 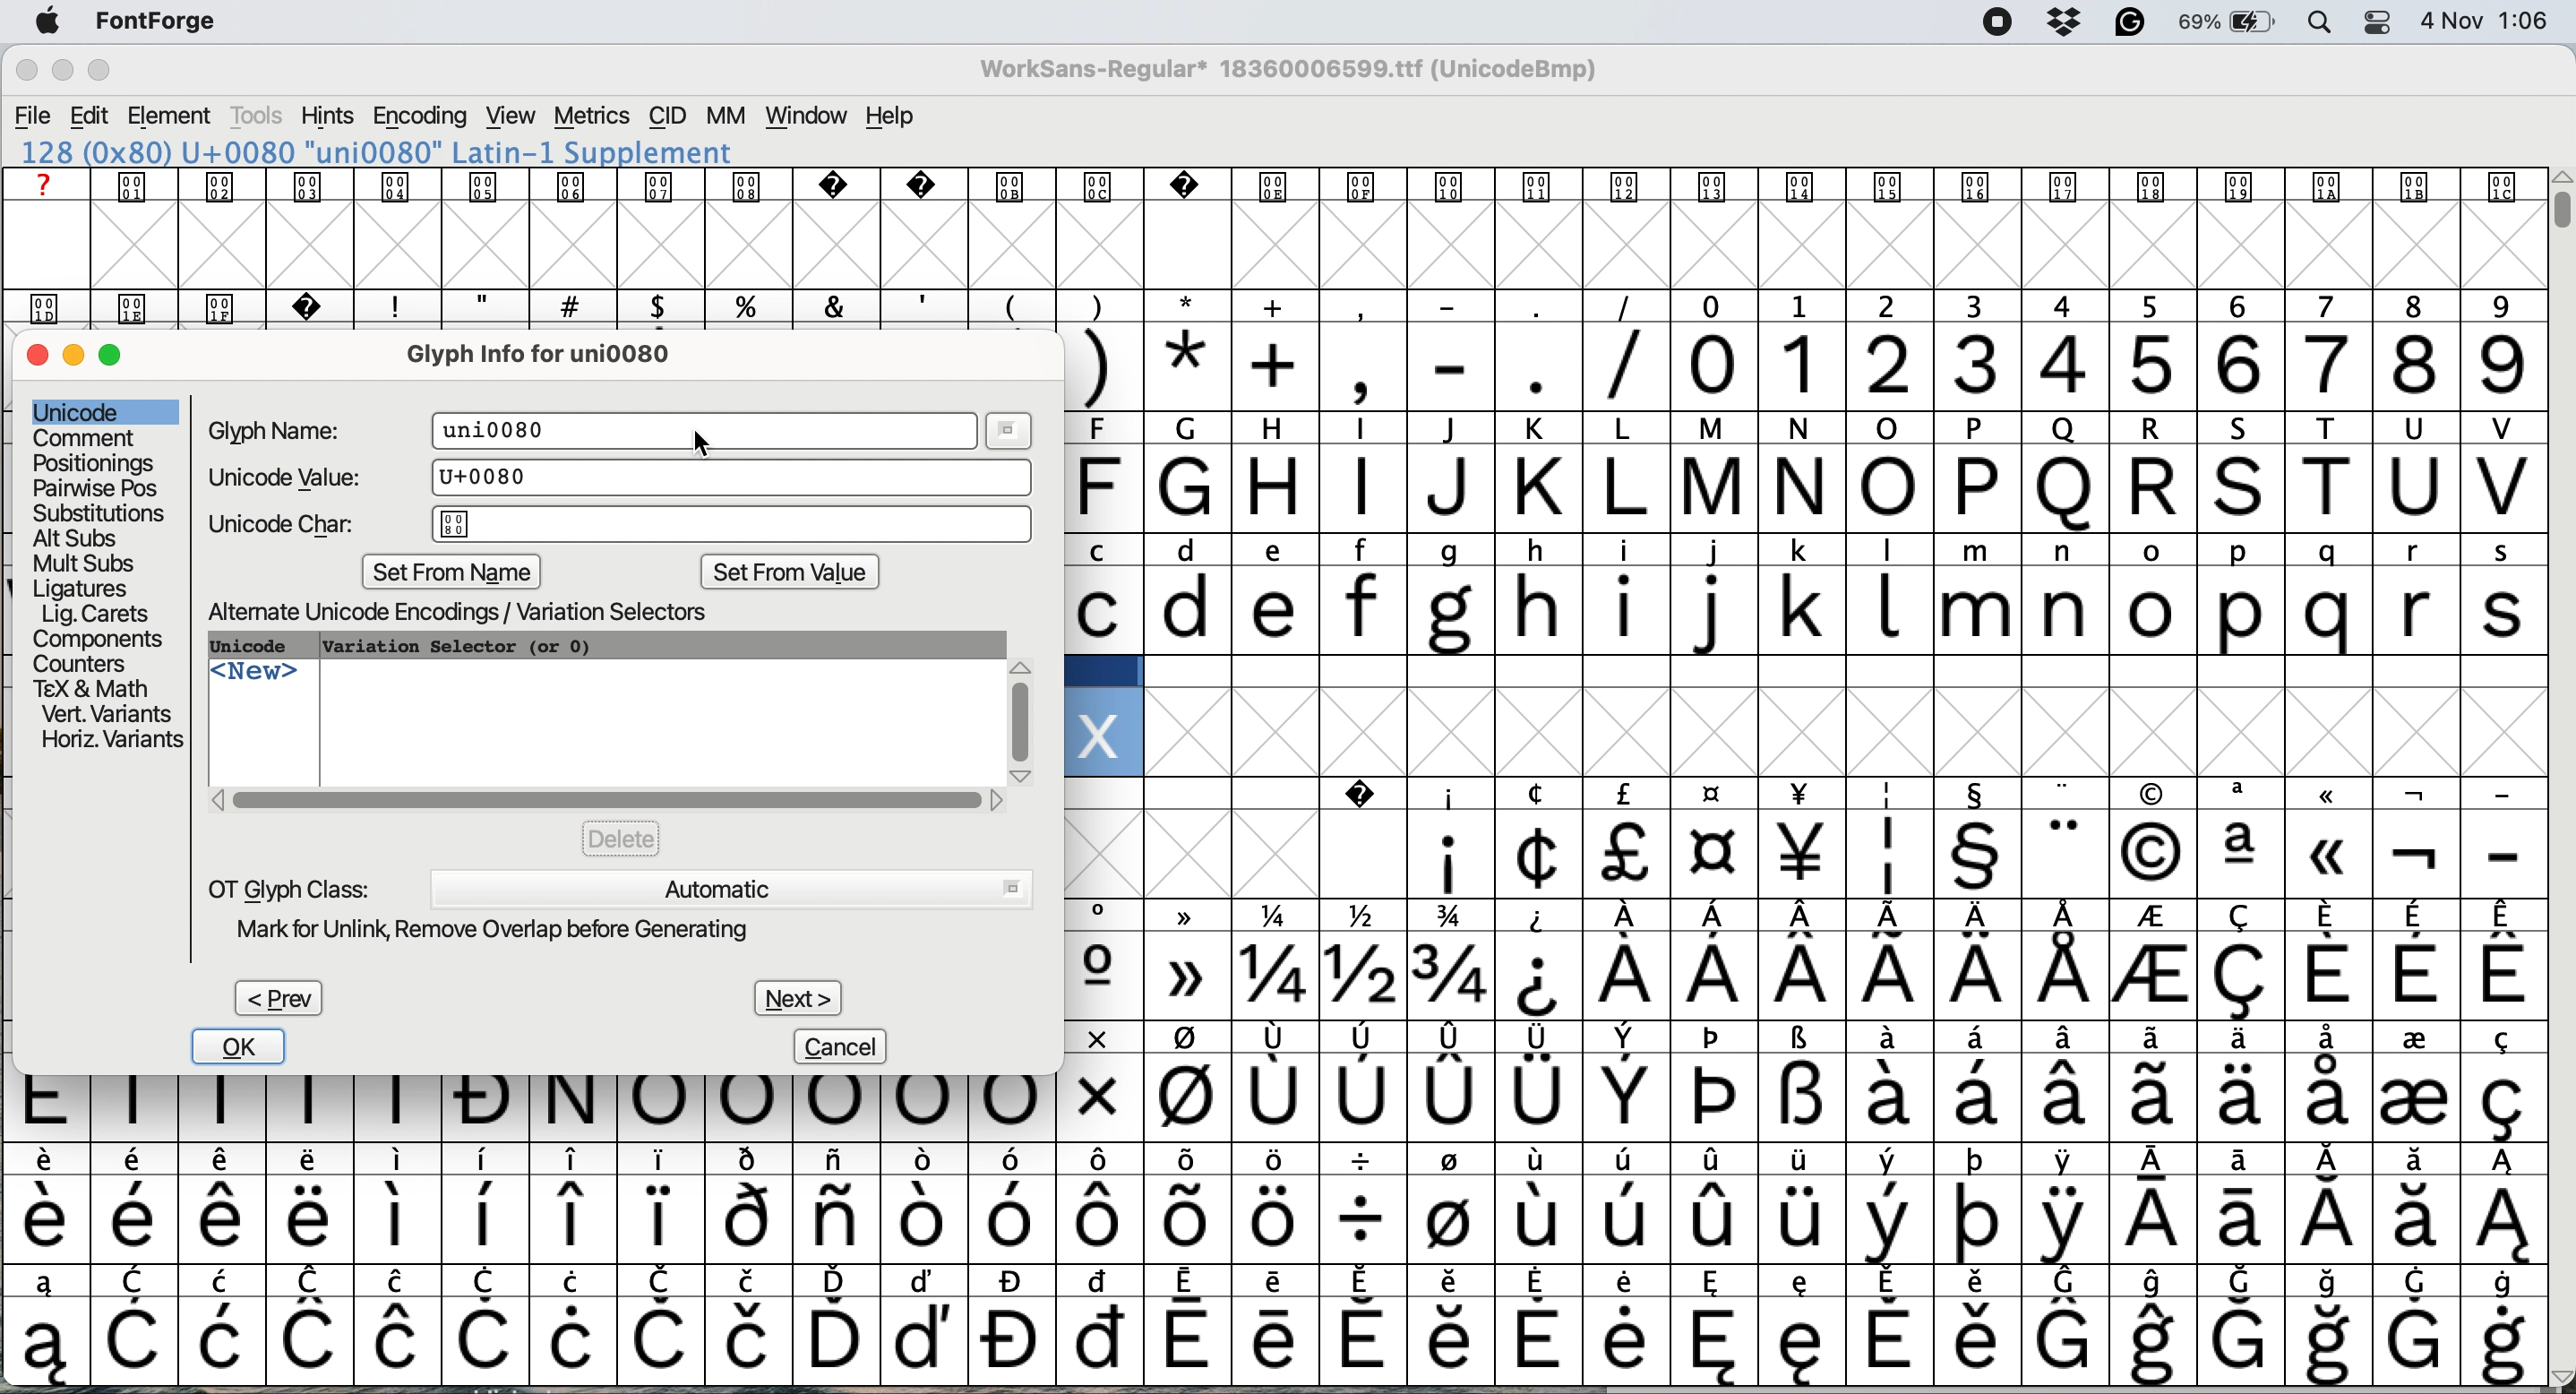 What do you see at coordinates (80, 410) in the screenshot?
I see `unicode` at bounding box center [80, 410].